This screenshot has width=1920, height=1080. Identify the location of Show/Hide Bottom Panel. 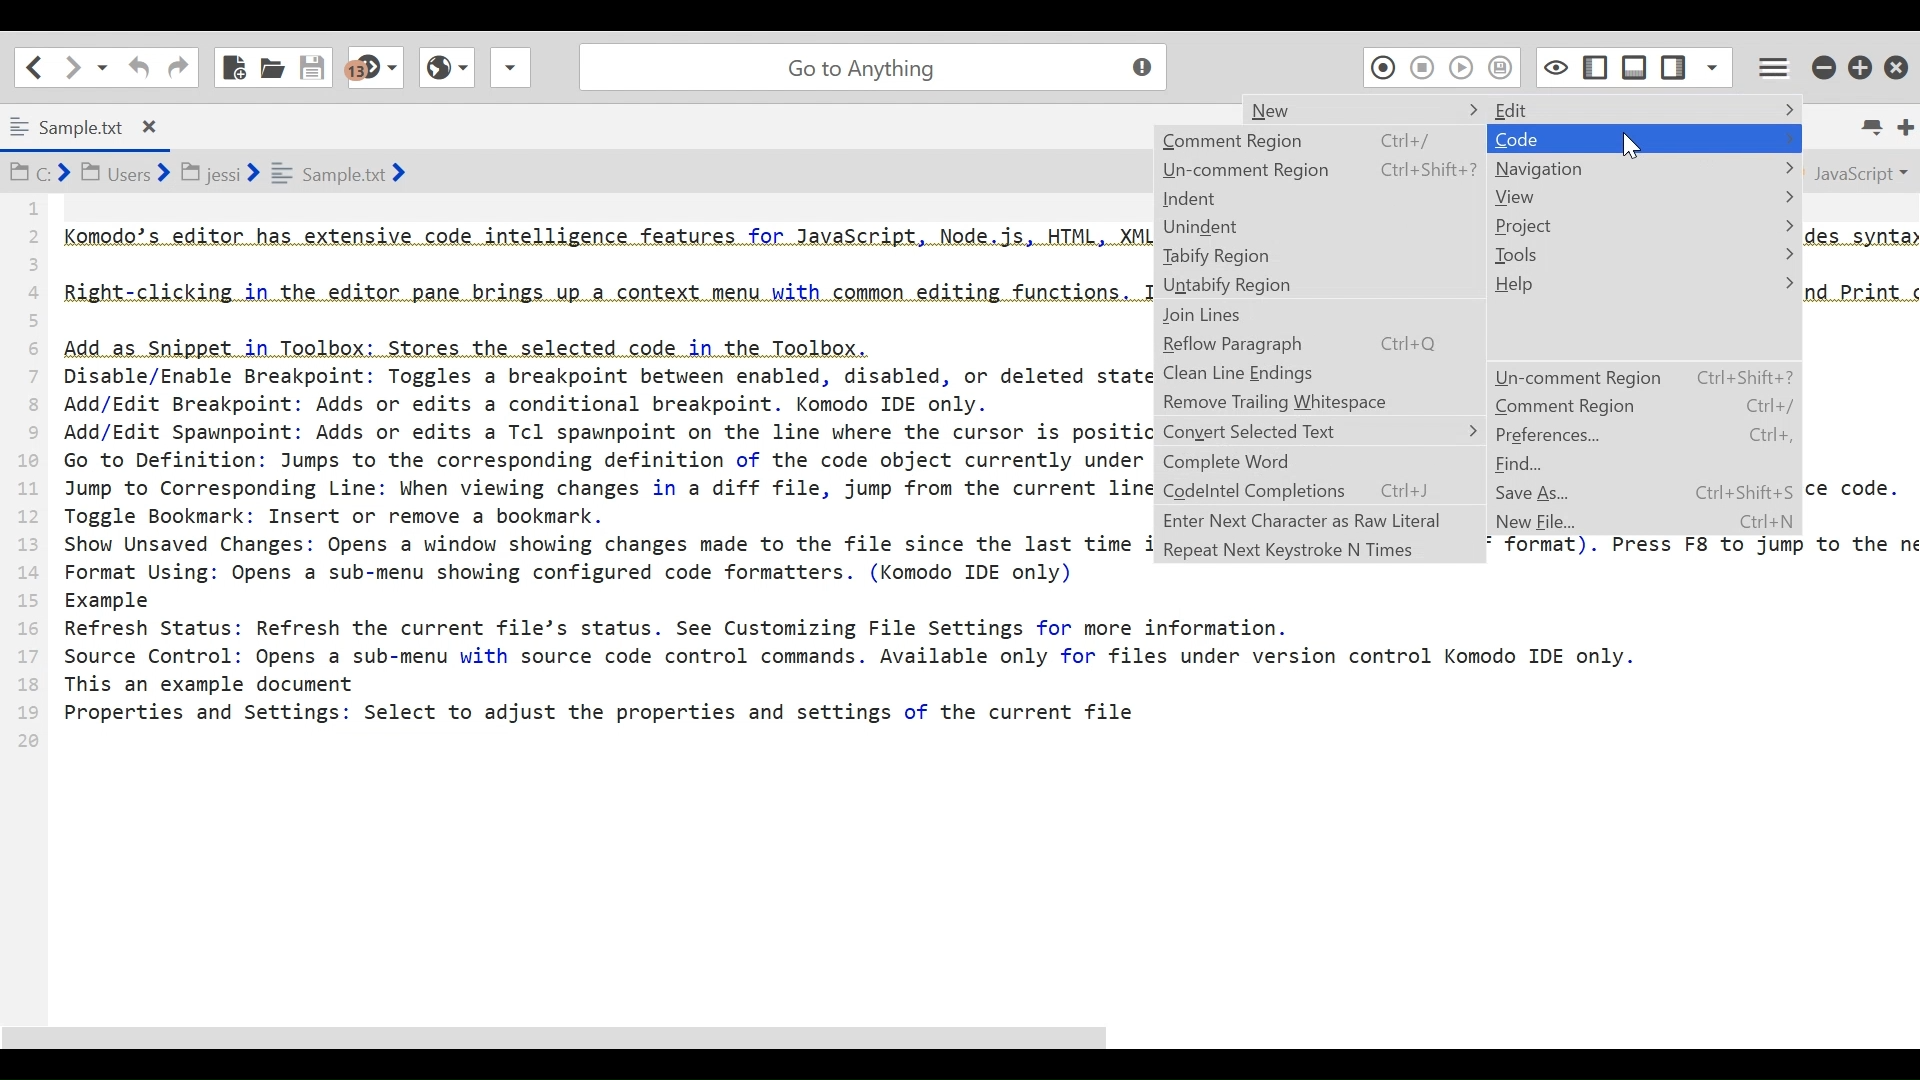
(1635, 64).